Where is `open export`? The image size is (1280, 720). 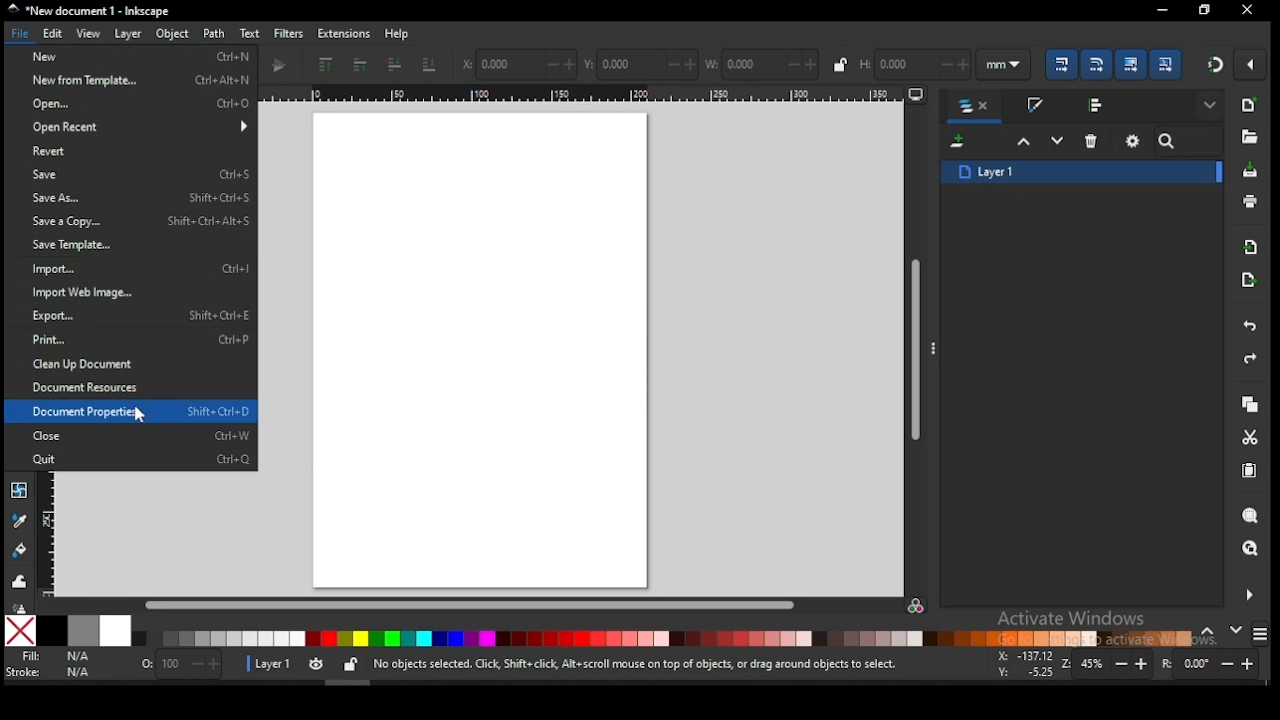
open export is located at coordinates (1248, 279).